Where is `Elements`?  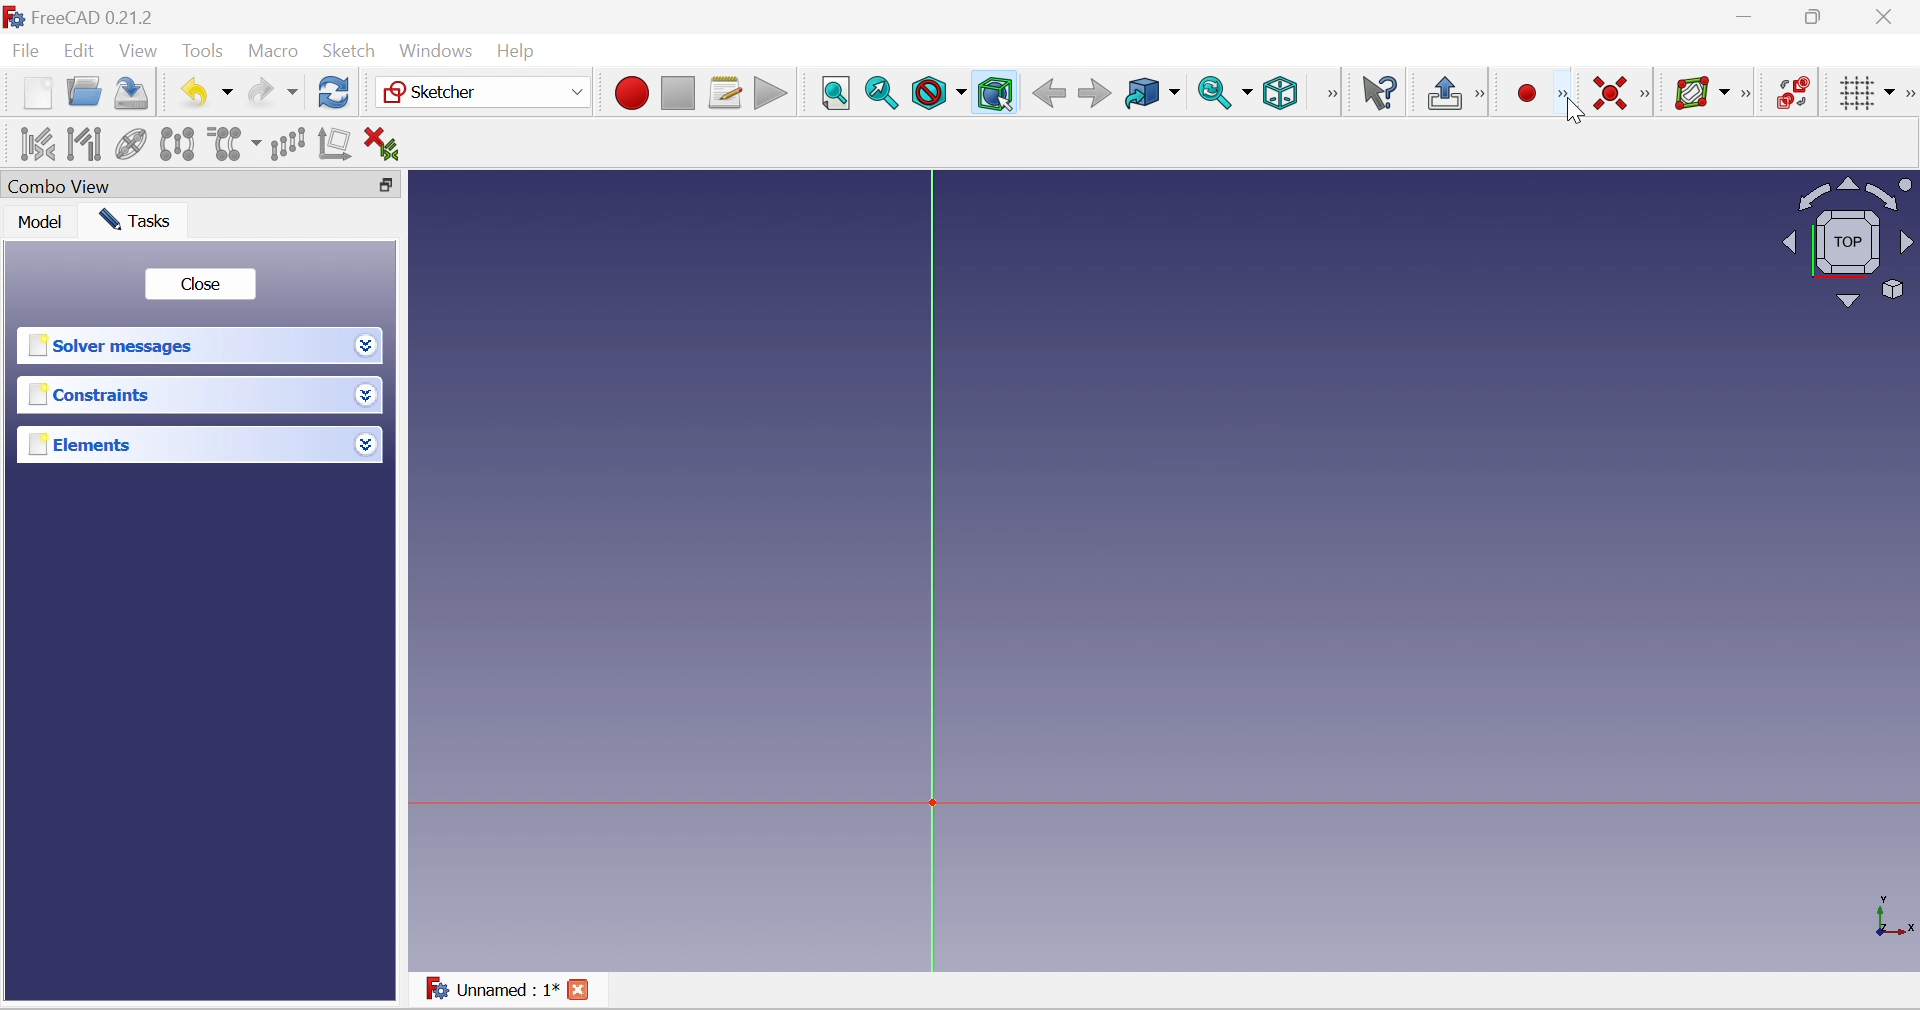
Elements is located at coordinates (183, 444).